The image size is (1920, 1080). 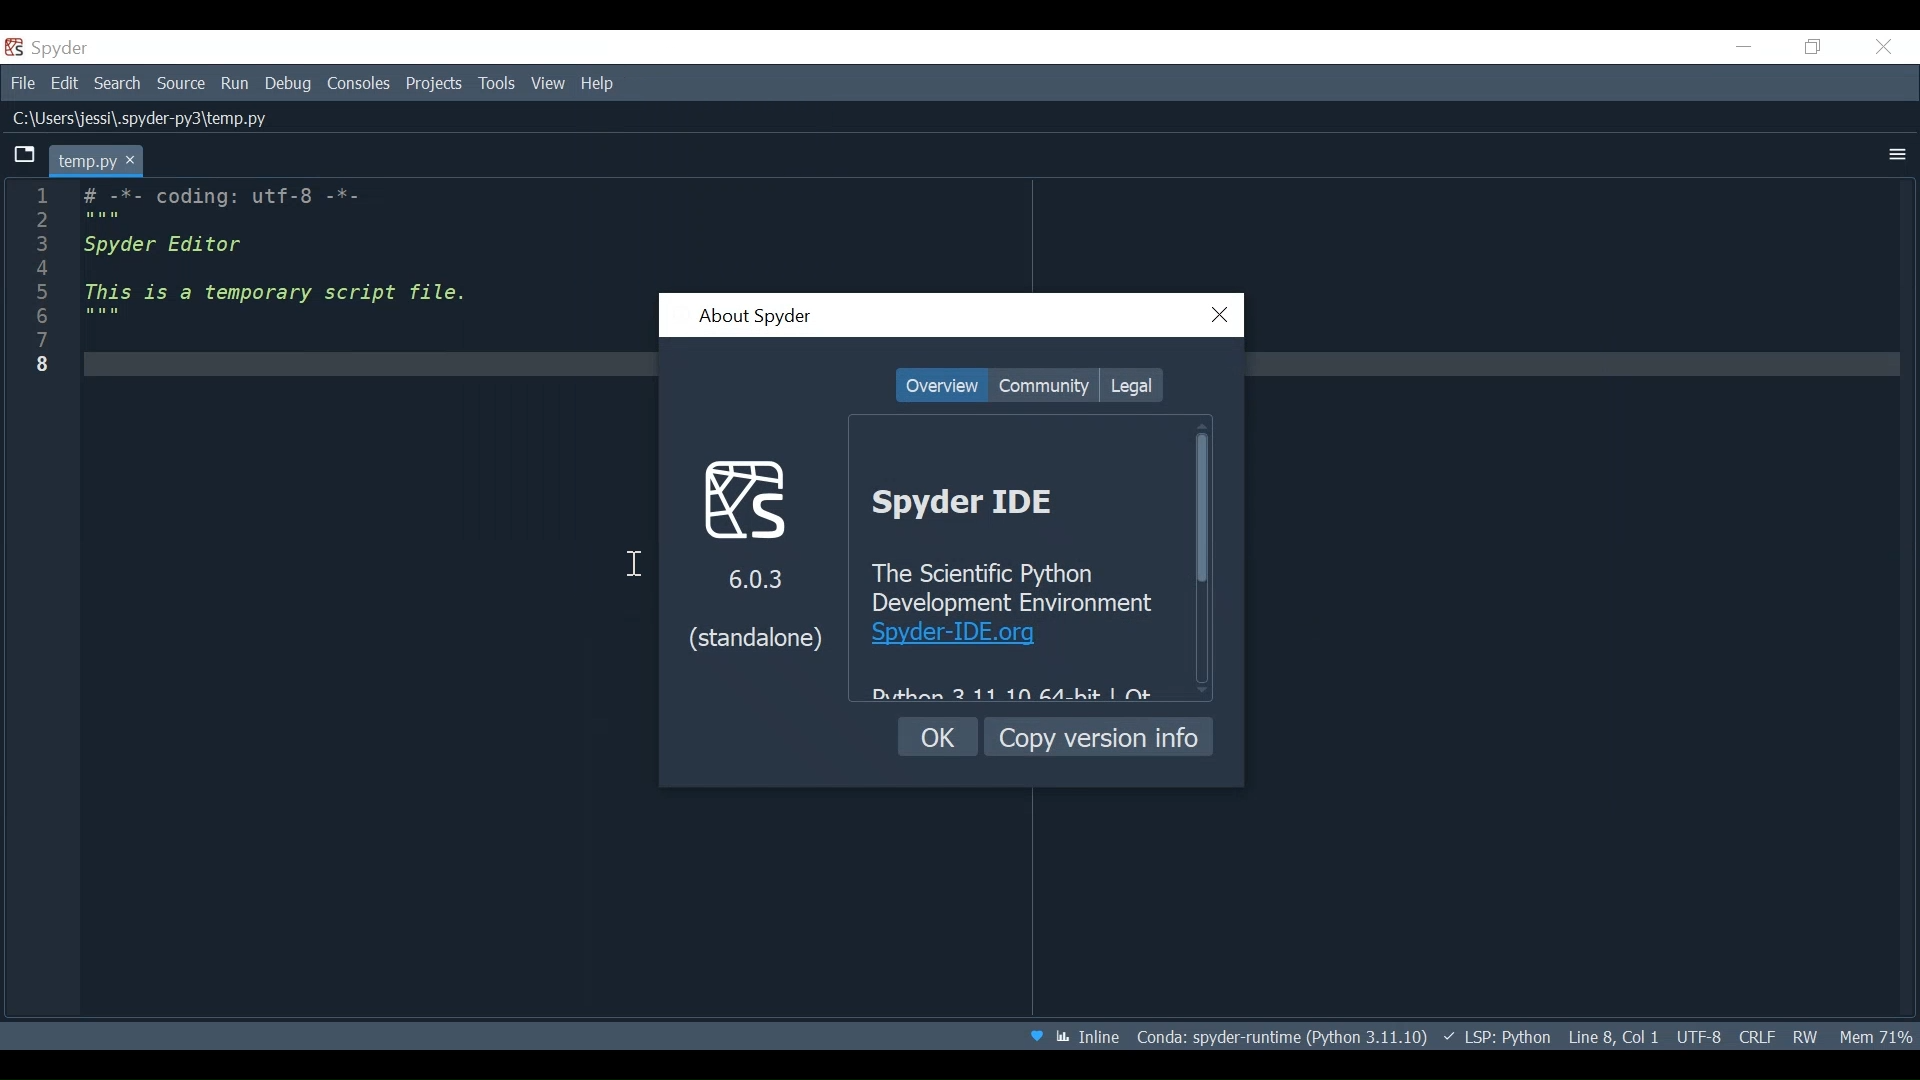 I want to click on Tools, so click(x=496, y=86).